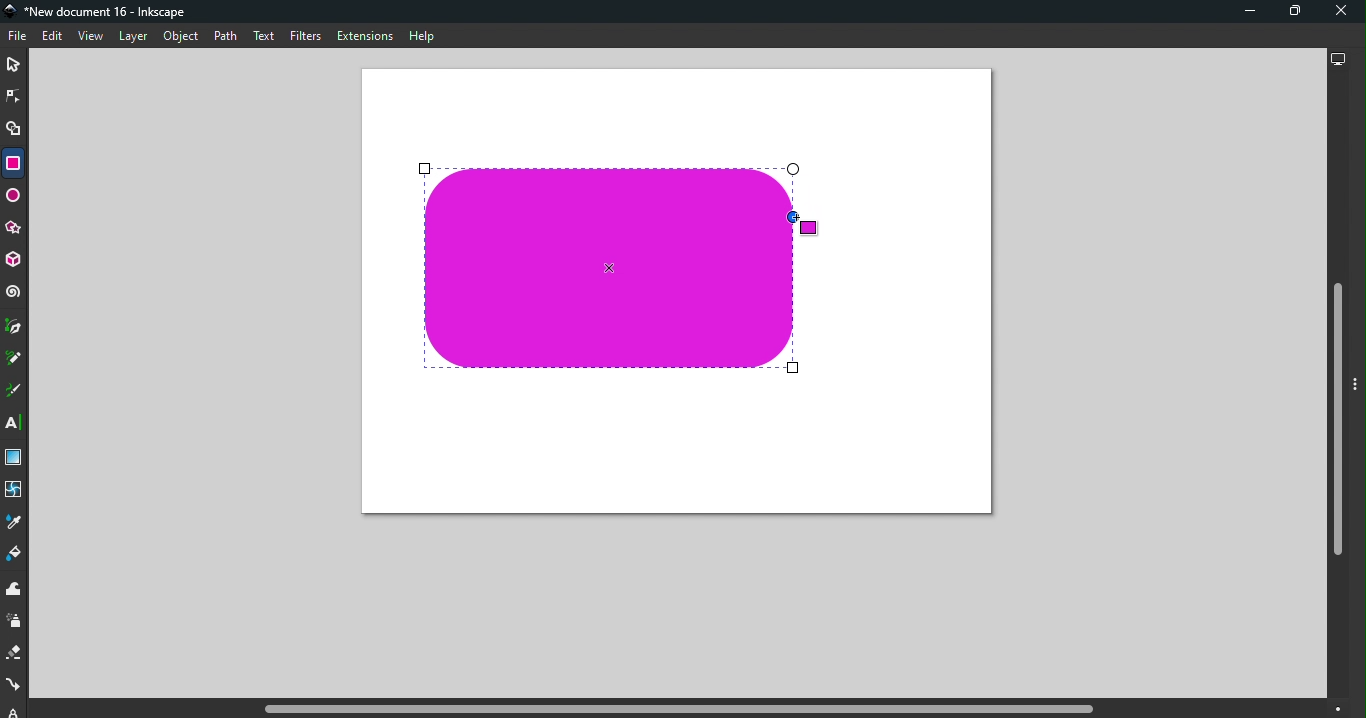  Describe the element at coordinates (16, 458) in the screenshot. I see `Gradient tool` at that location.